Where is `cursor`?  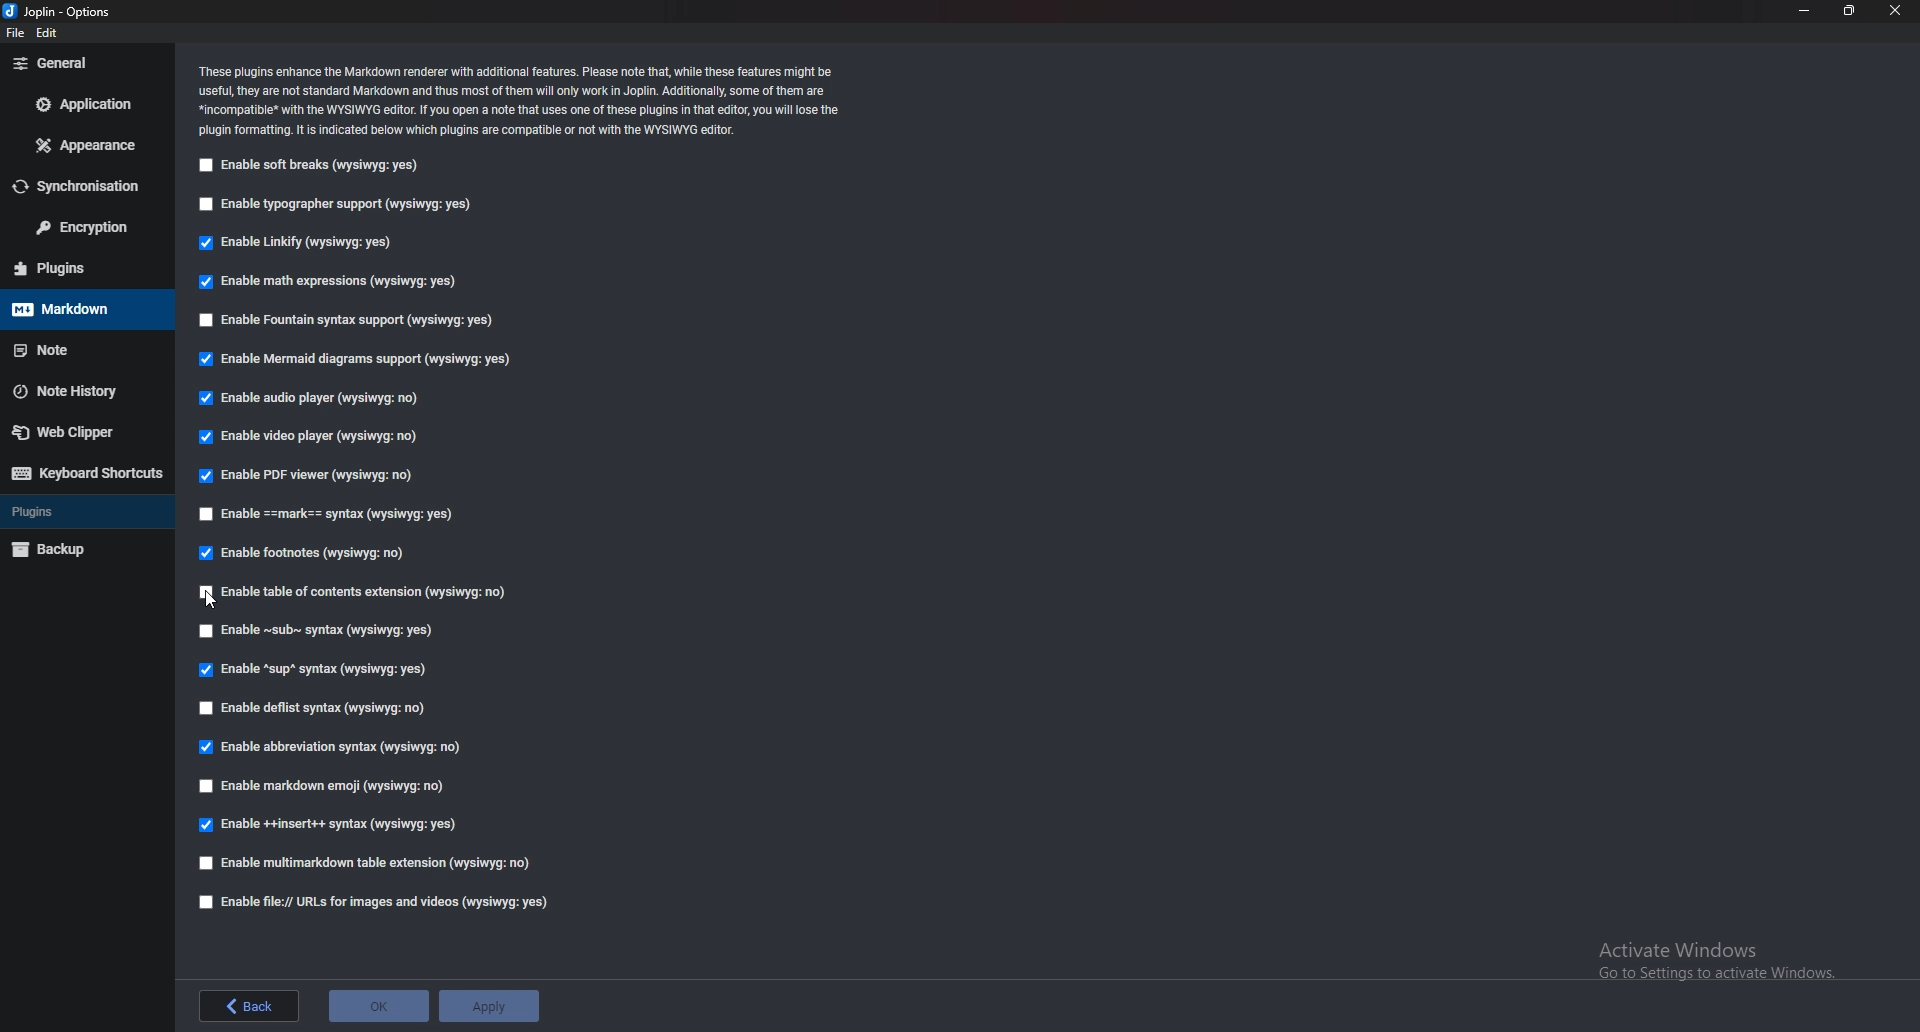
cursor is located at coordinates (213, 597).